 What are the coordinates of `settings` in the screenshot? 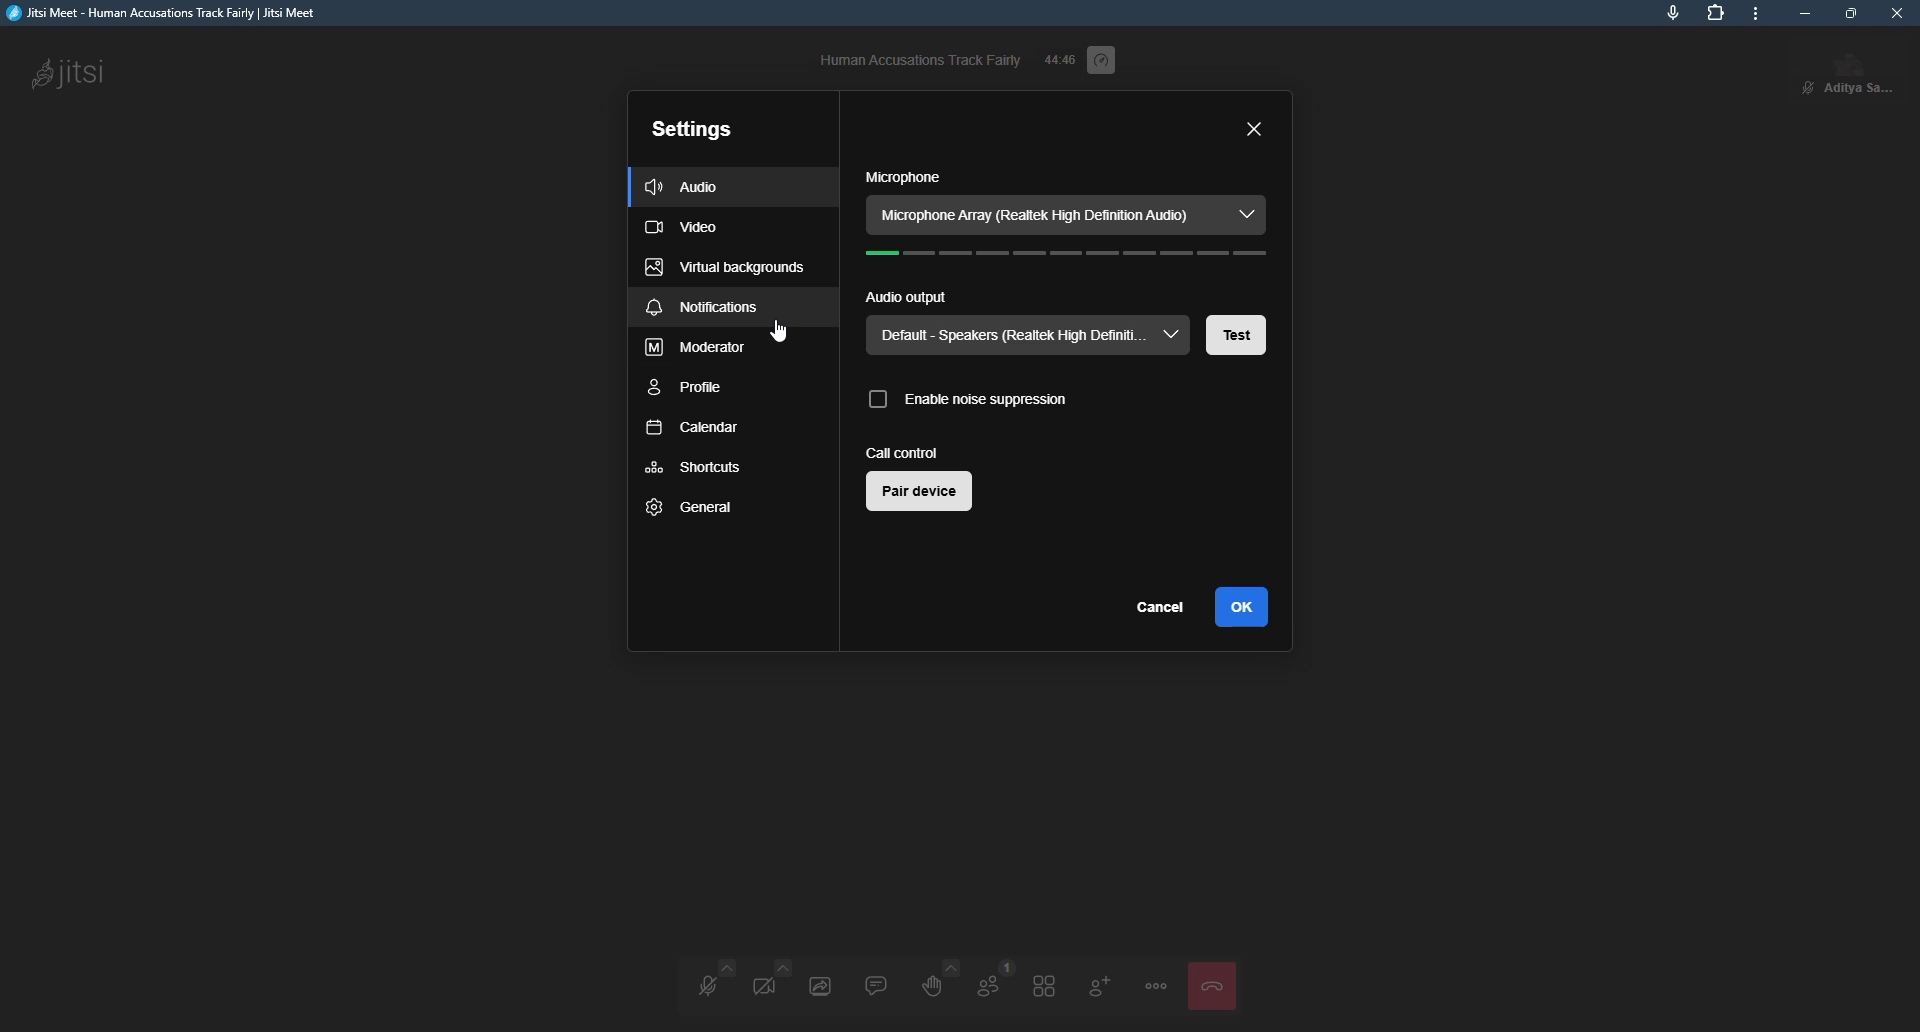 It's located at (692, 128).